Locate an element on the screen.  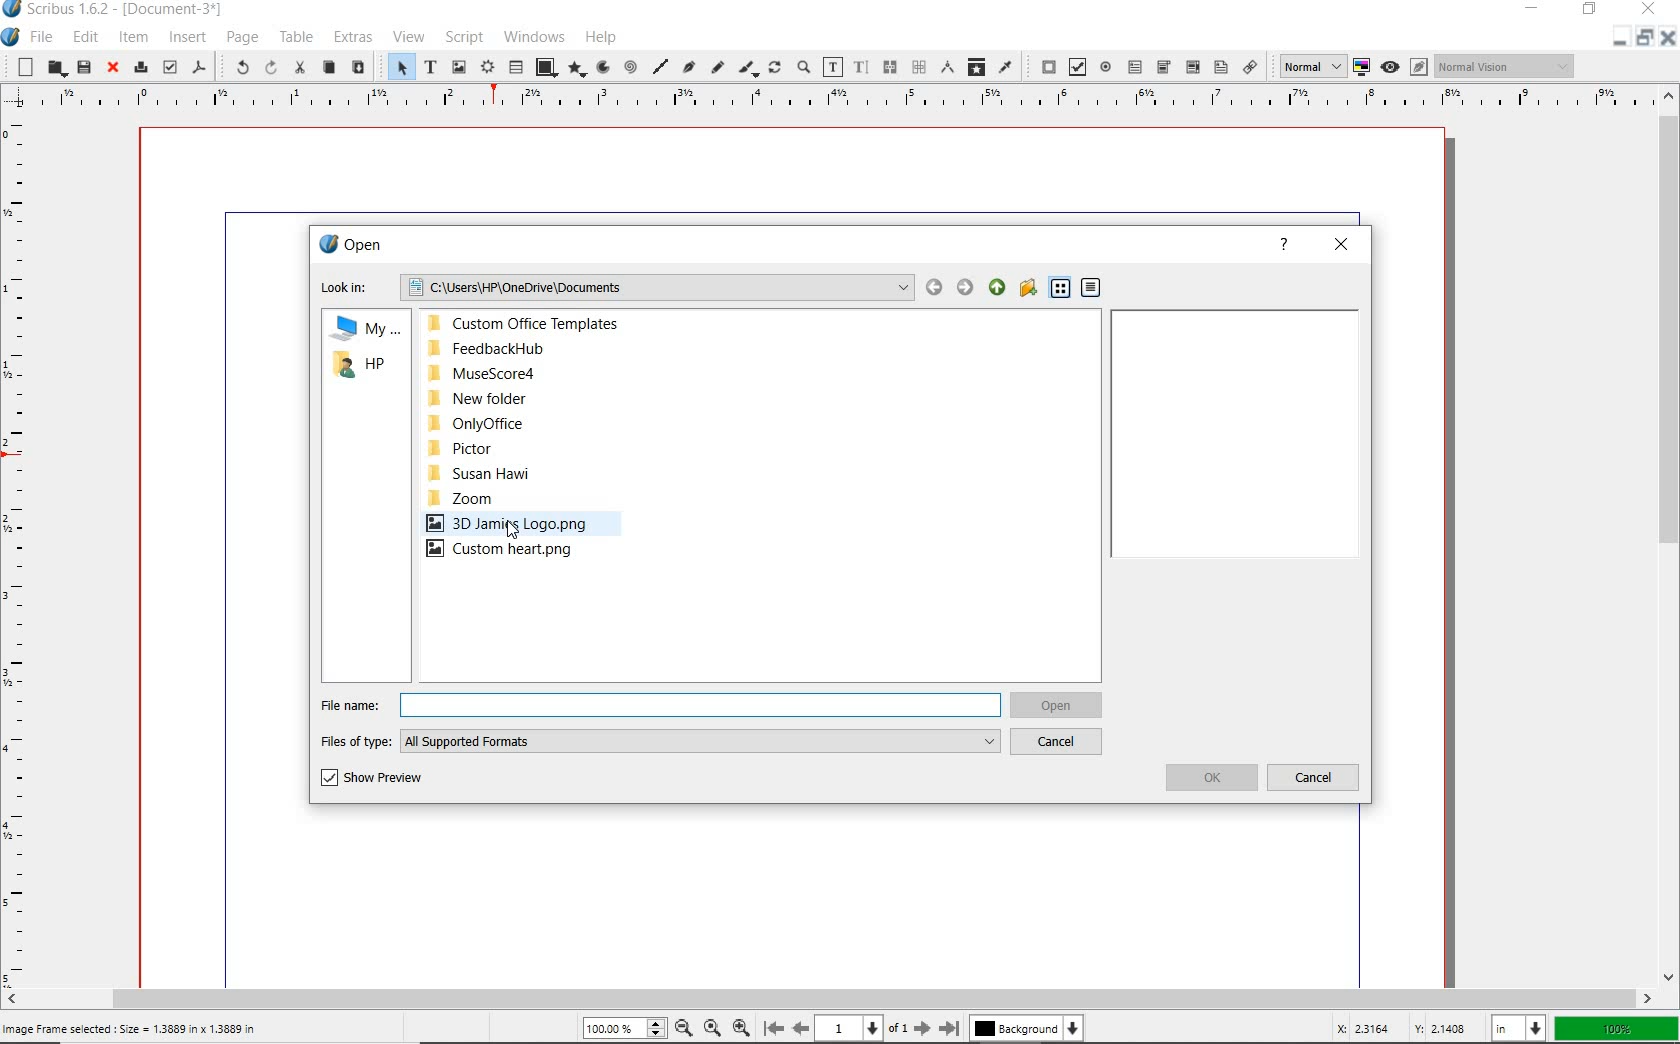
link text frames is located at coordinates (887, 66).